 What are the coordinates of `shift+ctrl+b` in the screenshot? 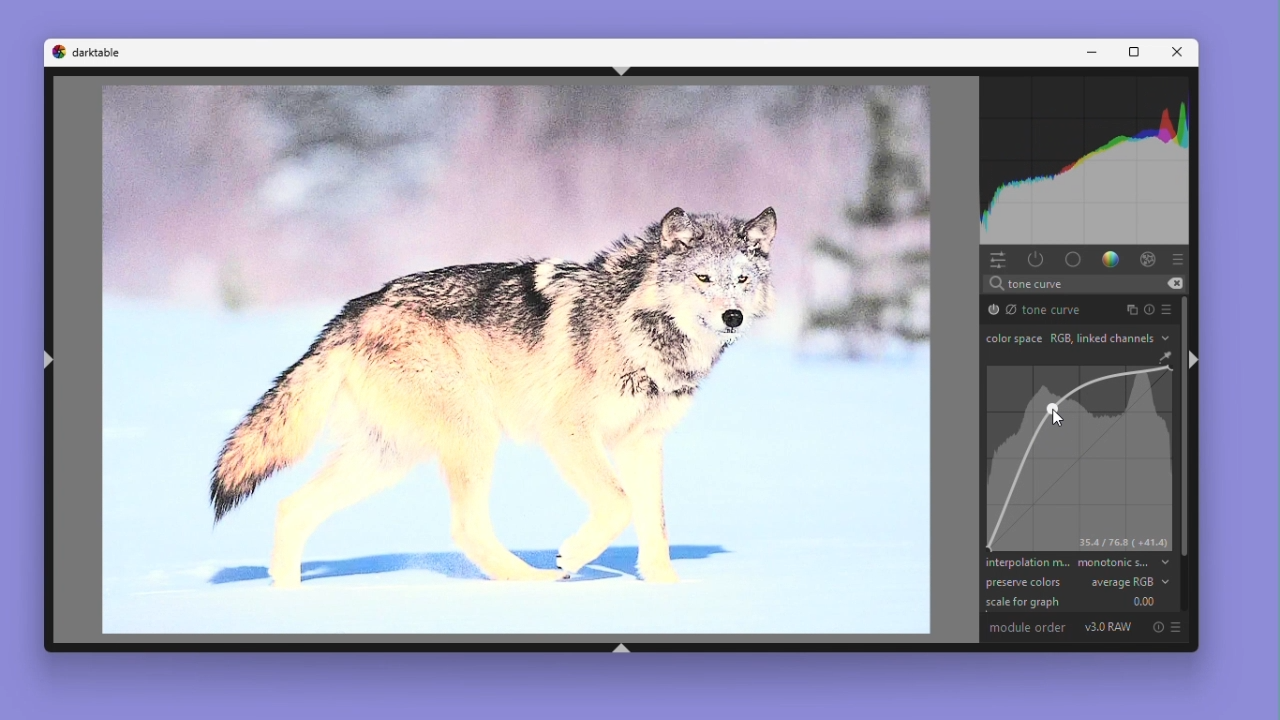 It's located at (625, 646).